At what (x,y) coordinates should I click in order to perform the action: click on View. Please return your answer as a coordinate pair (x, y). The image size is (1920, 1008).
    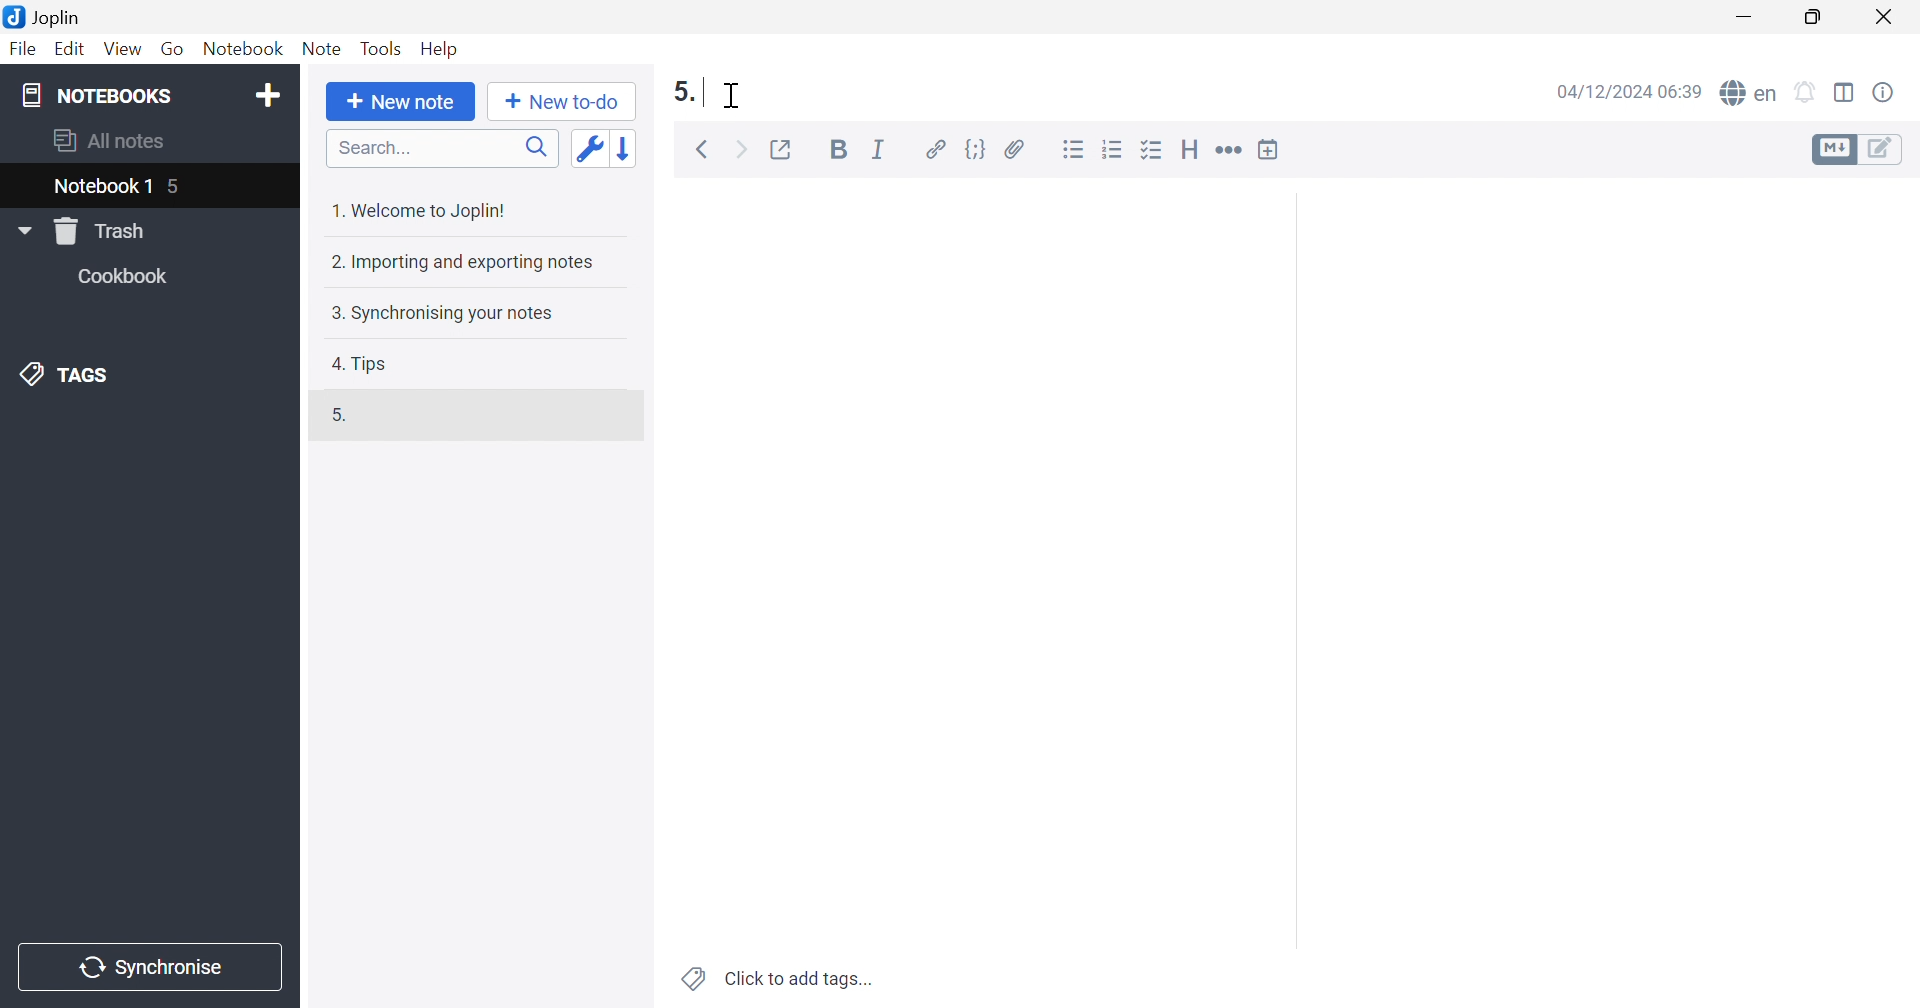
    Looking at the image, I should click on (122, 51).